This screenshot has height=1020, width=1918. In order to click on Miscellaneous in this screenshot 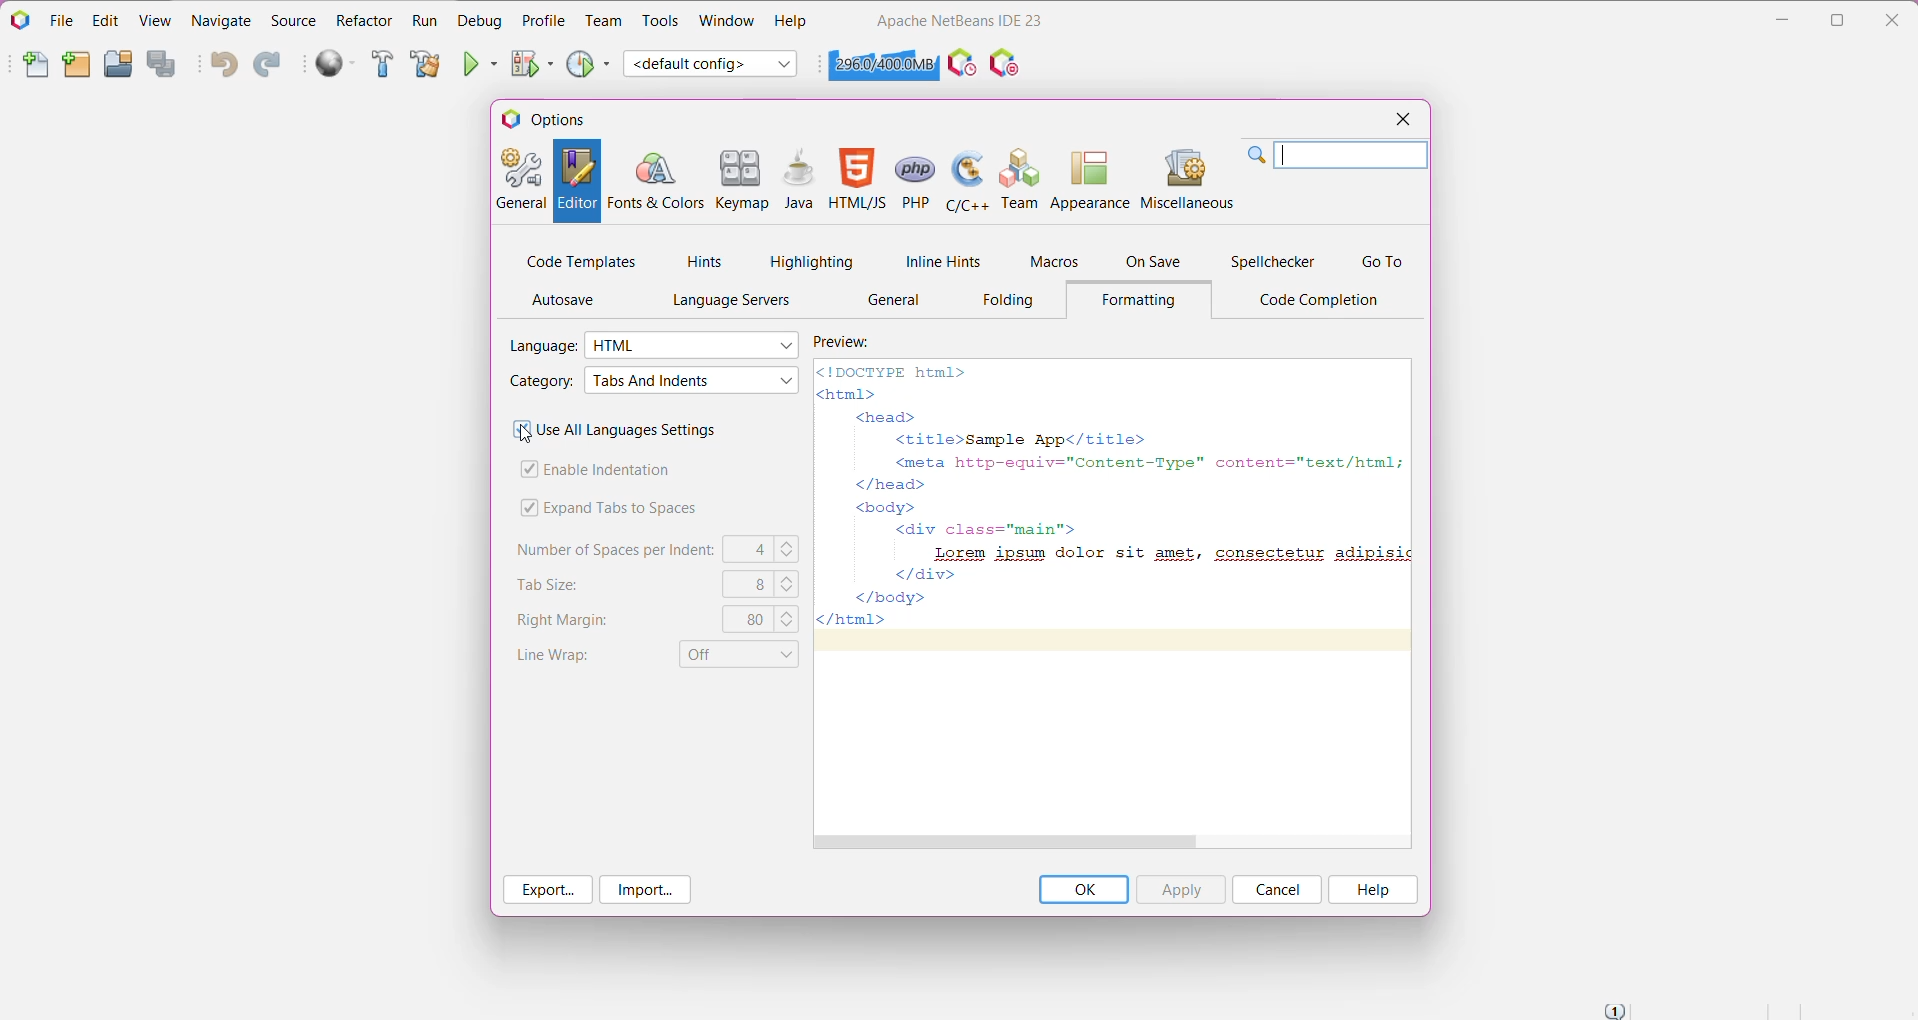, I will do `click(1188, 177)`.